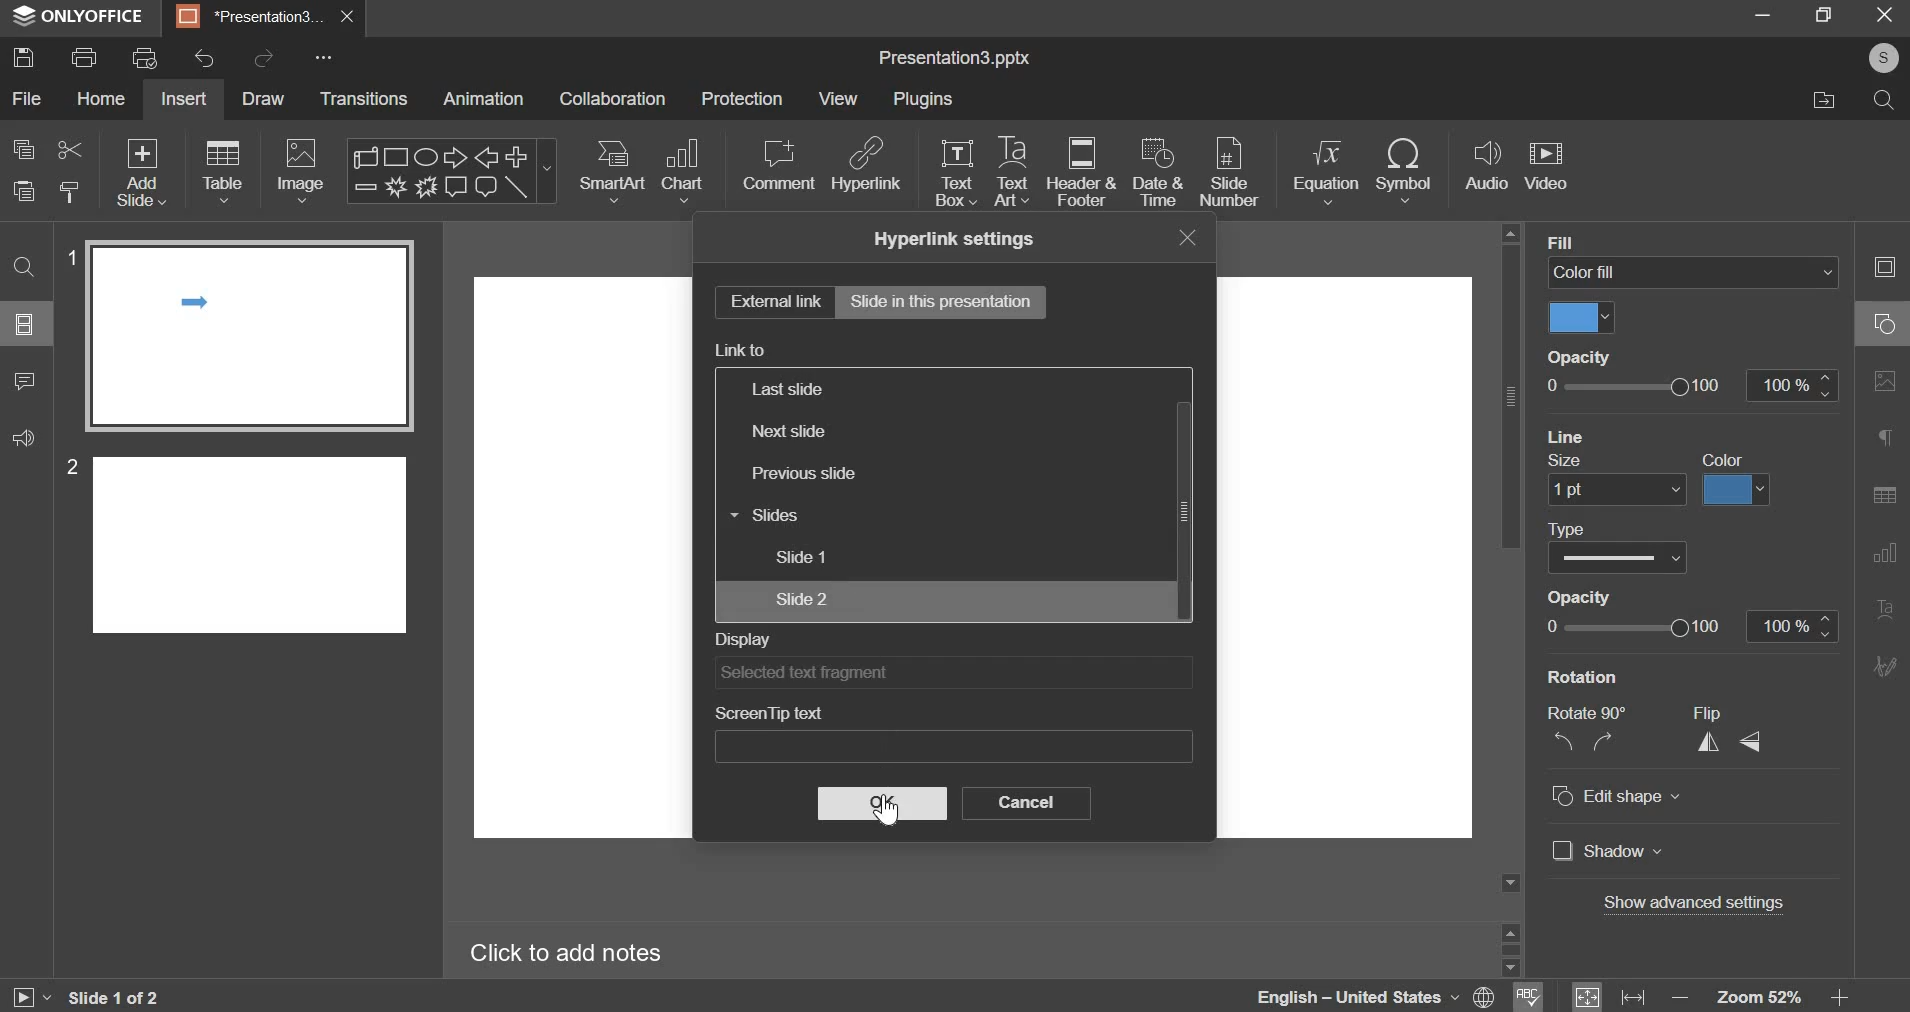  I want to click on slider from 0 to 100, so click(1636, 386).